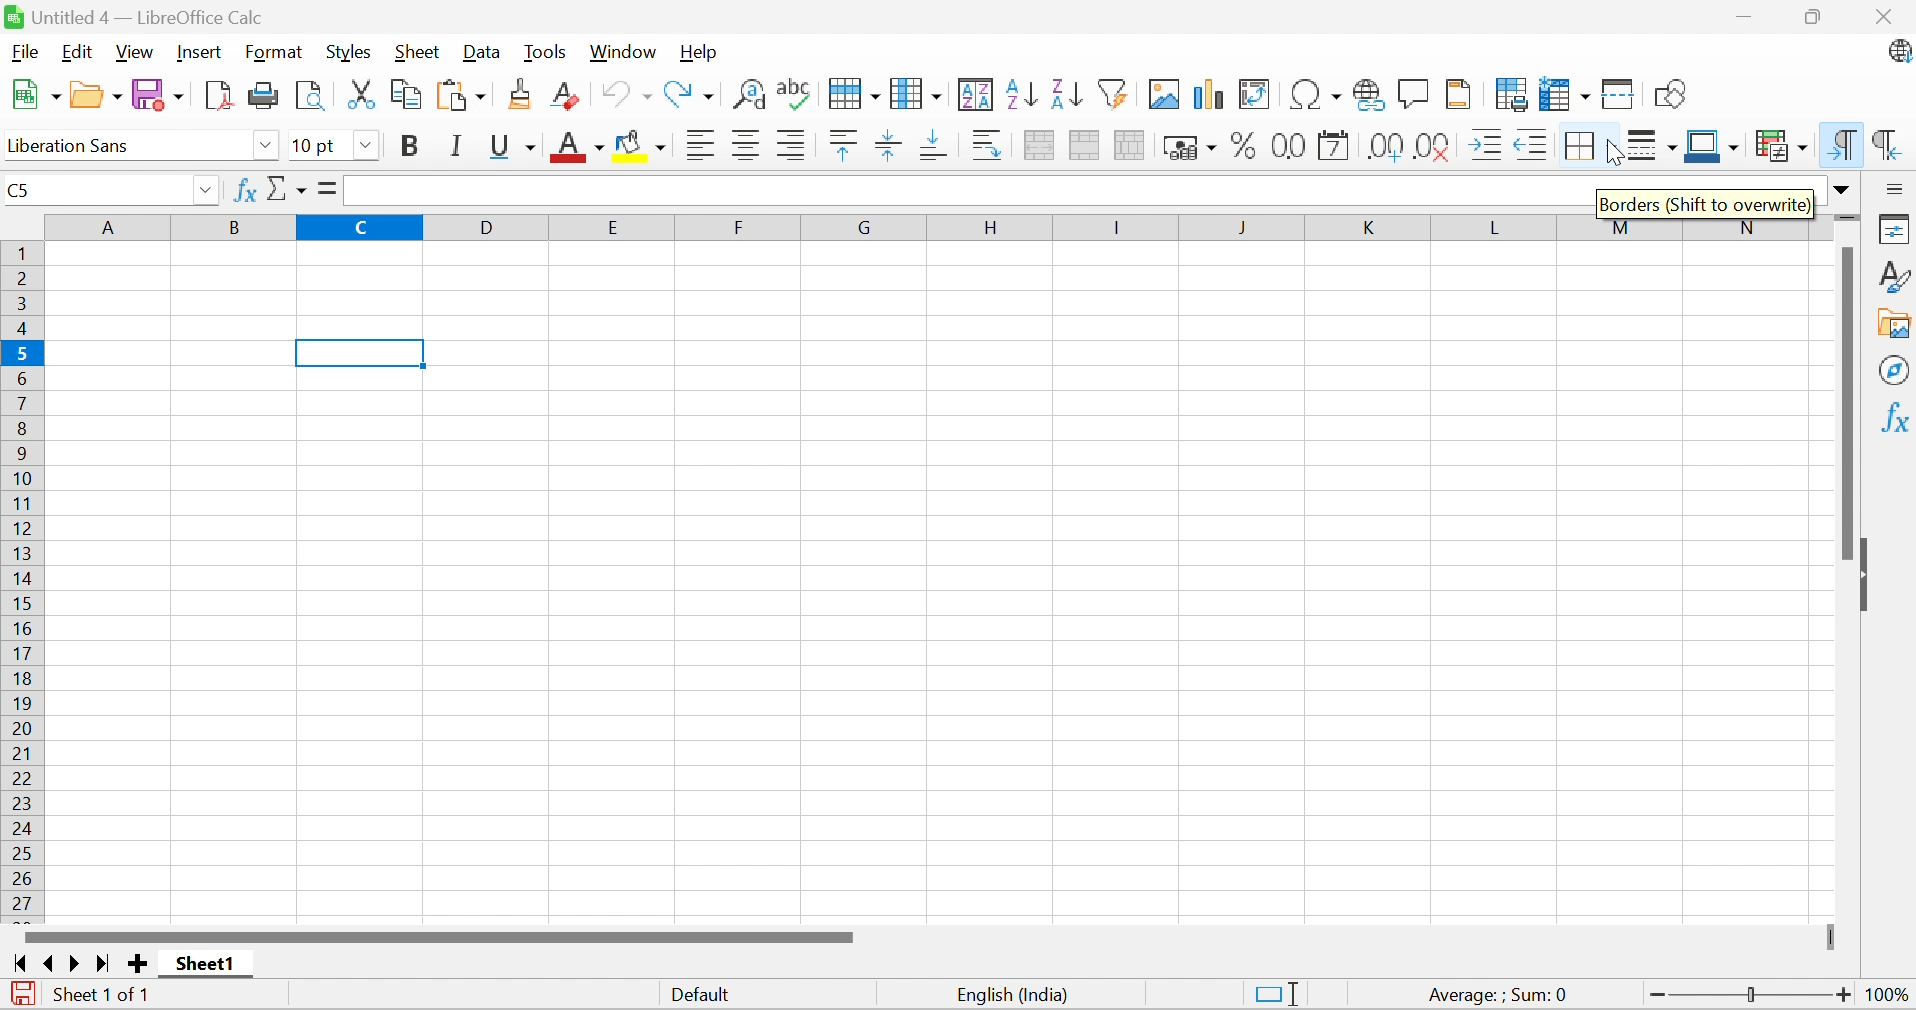 The image size is (1916, 1010). What do you see at coordinates (1840, 145) in the screenshot?
I see `Left-to-right` at bounding box center [1840, 145].